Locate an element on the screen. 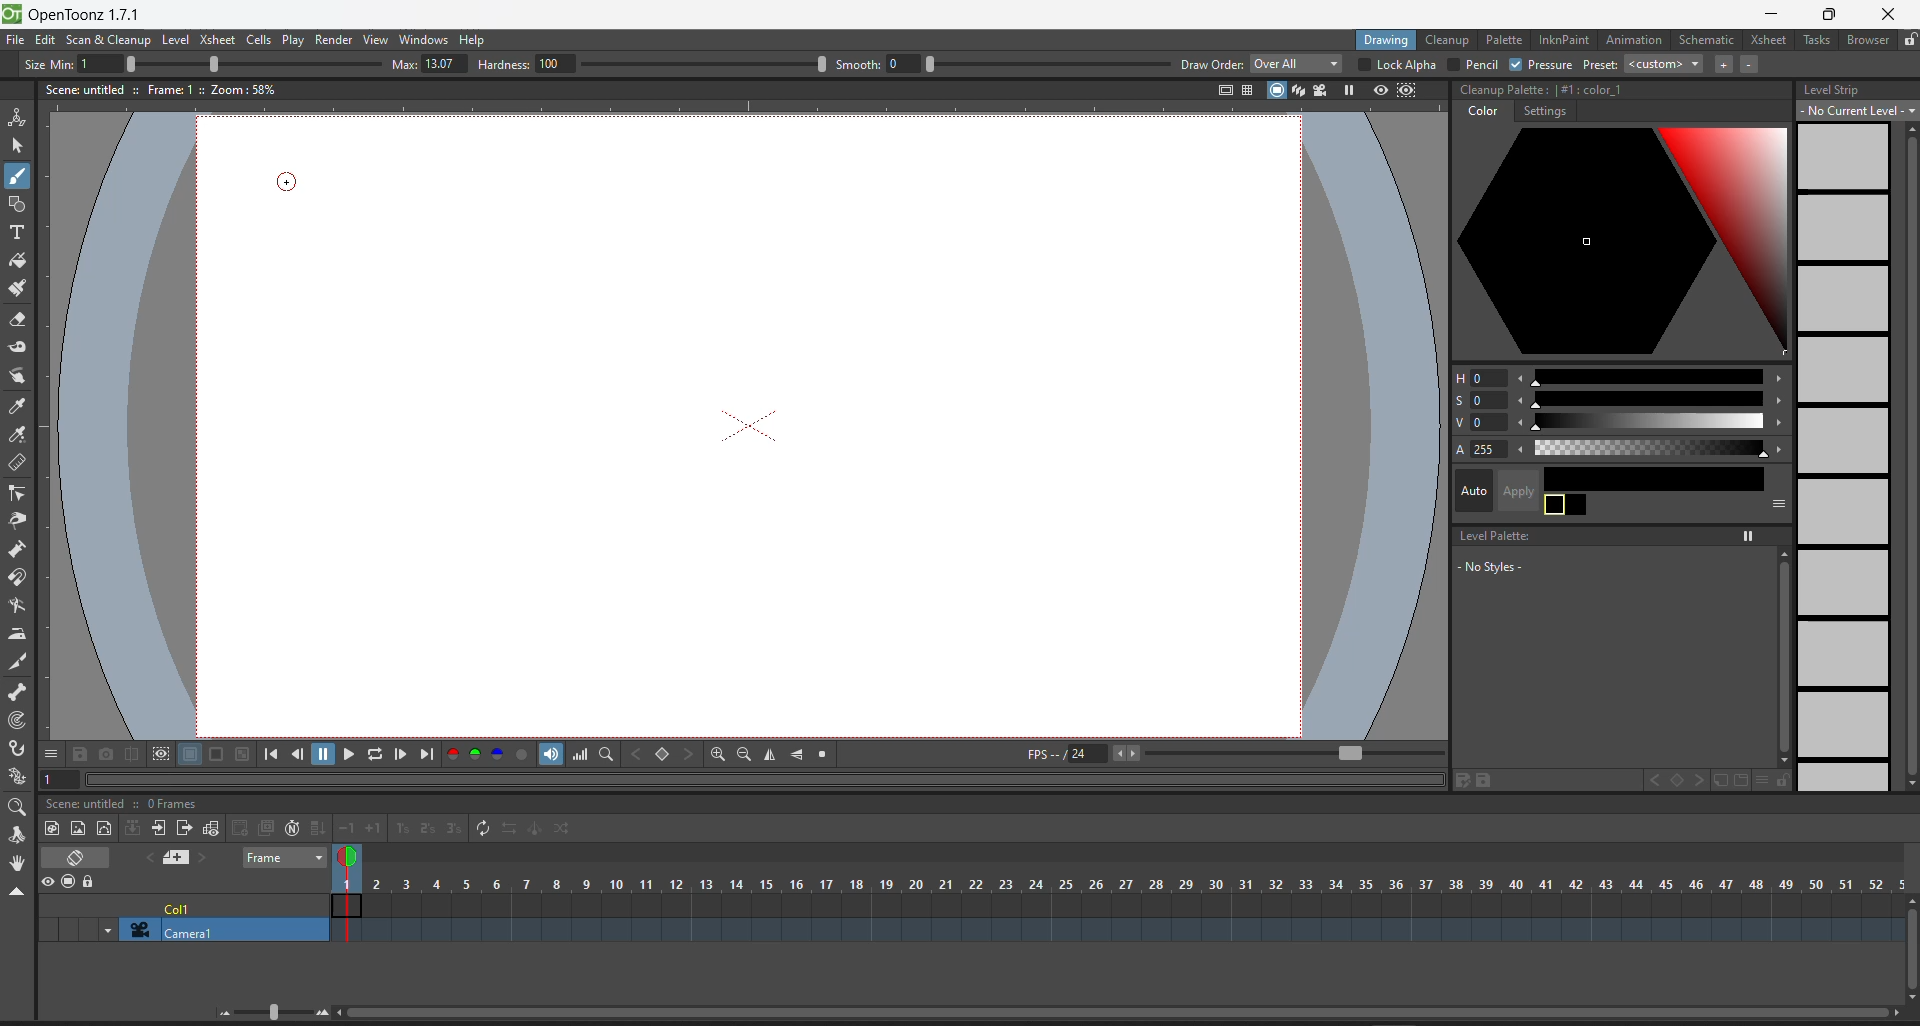 This screenshot has height=1026, width=1920. close sub x-sheet is located at coordinates (184, 828).